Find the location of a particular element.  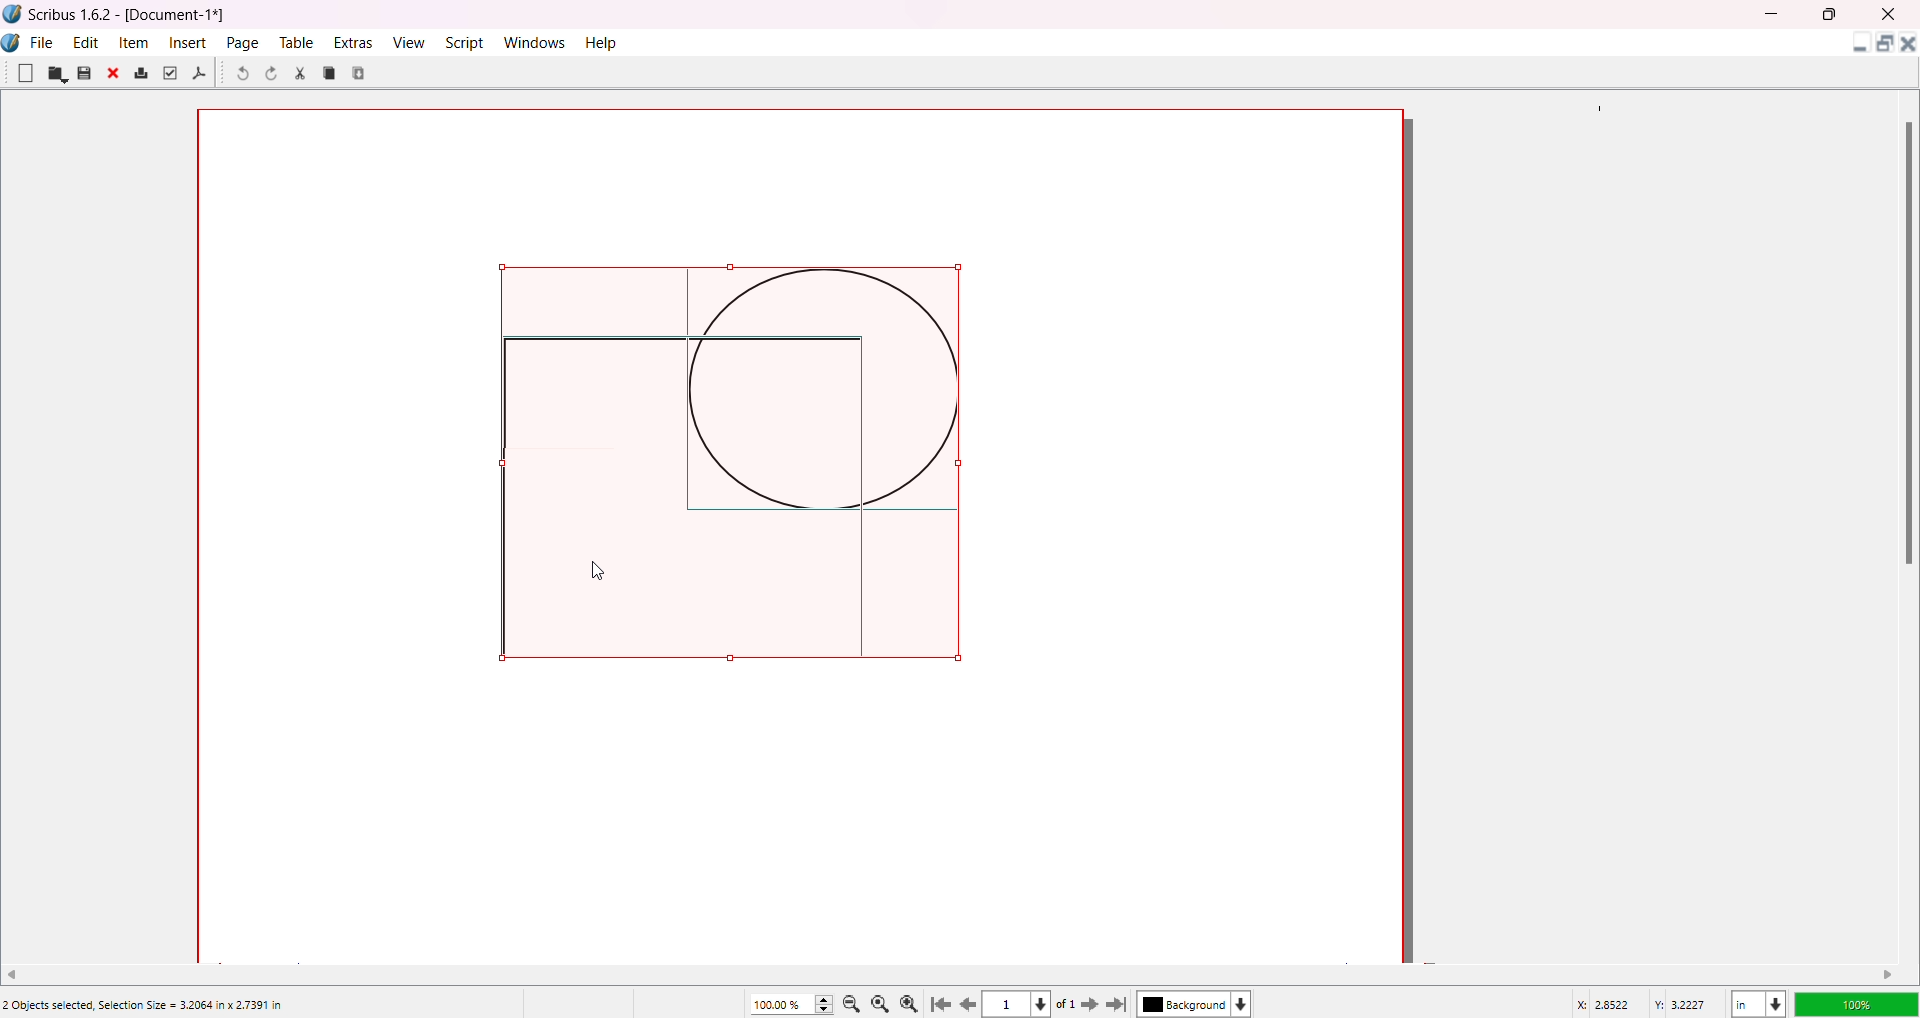

Zoom Increase/Decrease is located at coordinates (827, 1001).